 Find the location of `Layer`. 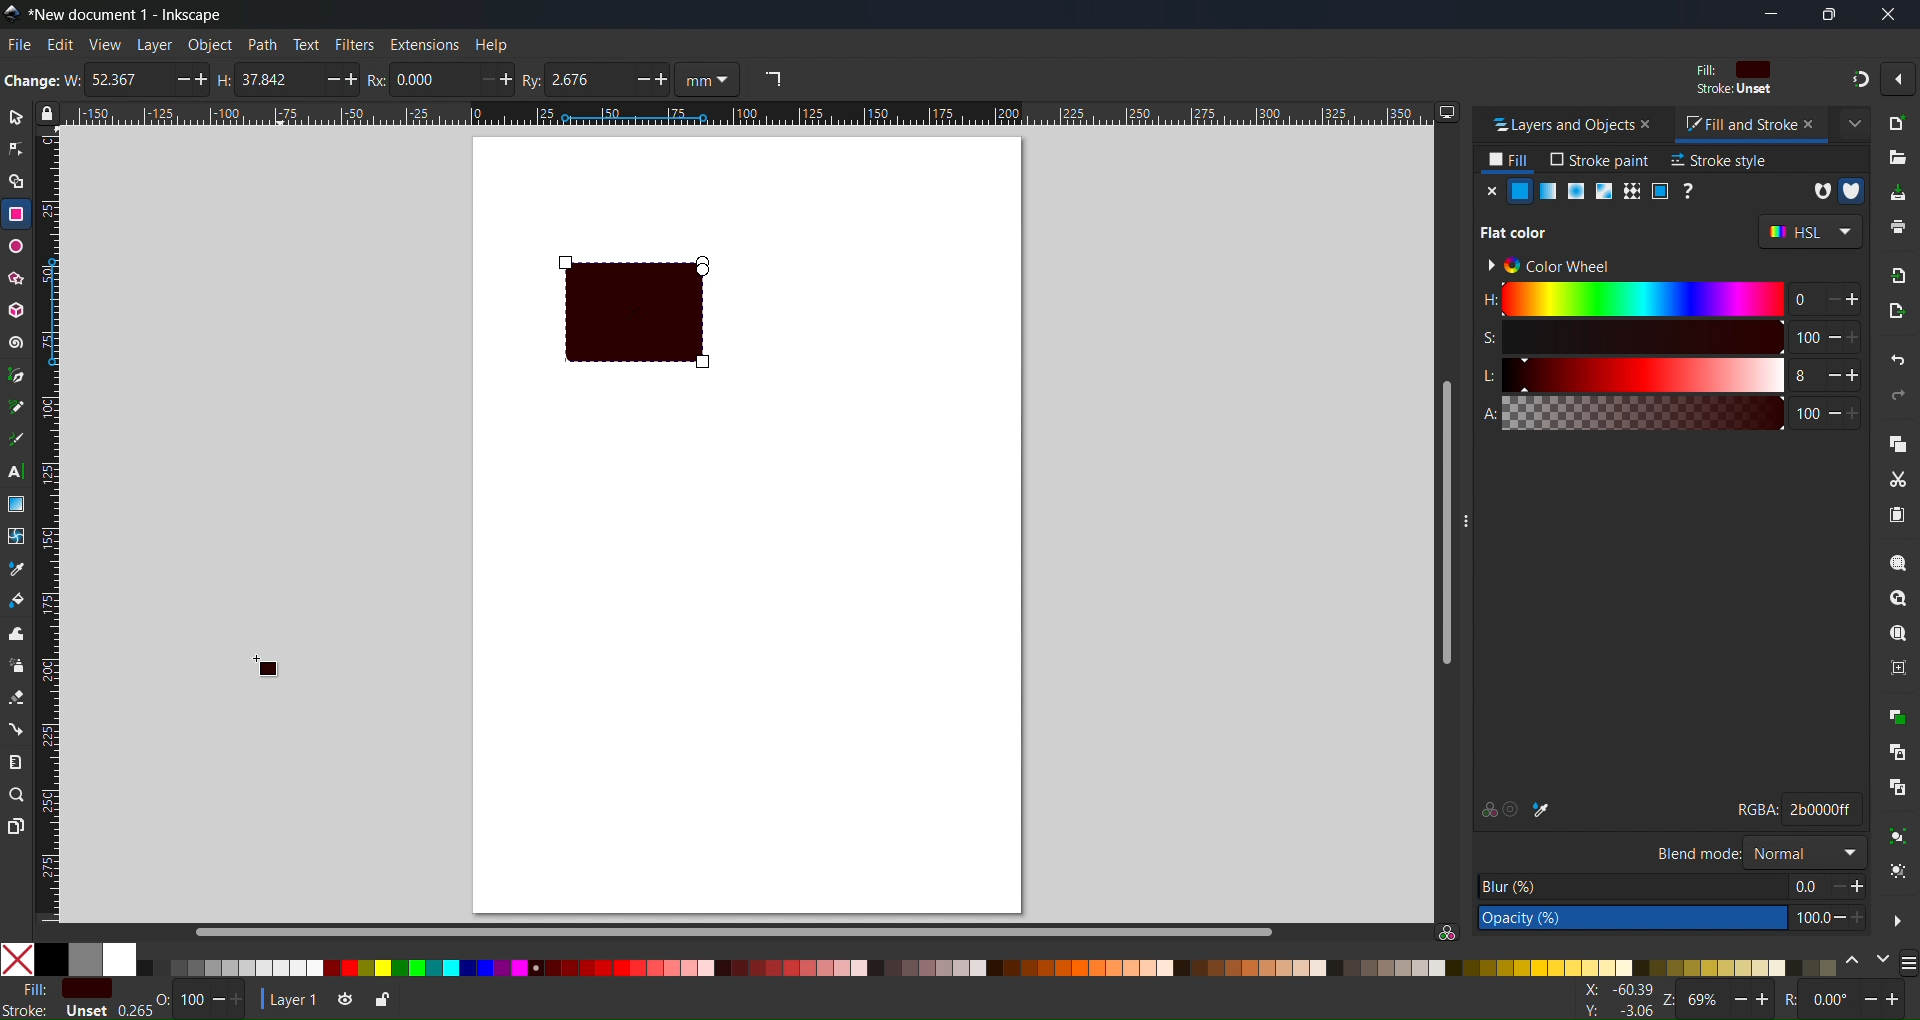

Layer is located at coordinates (153, 44).